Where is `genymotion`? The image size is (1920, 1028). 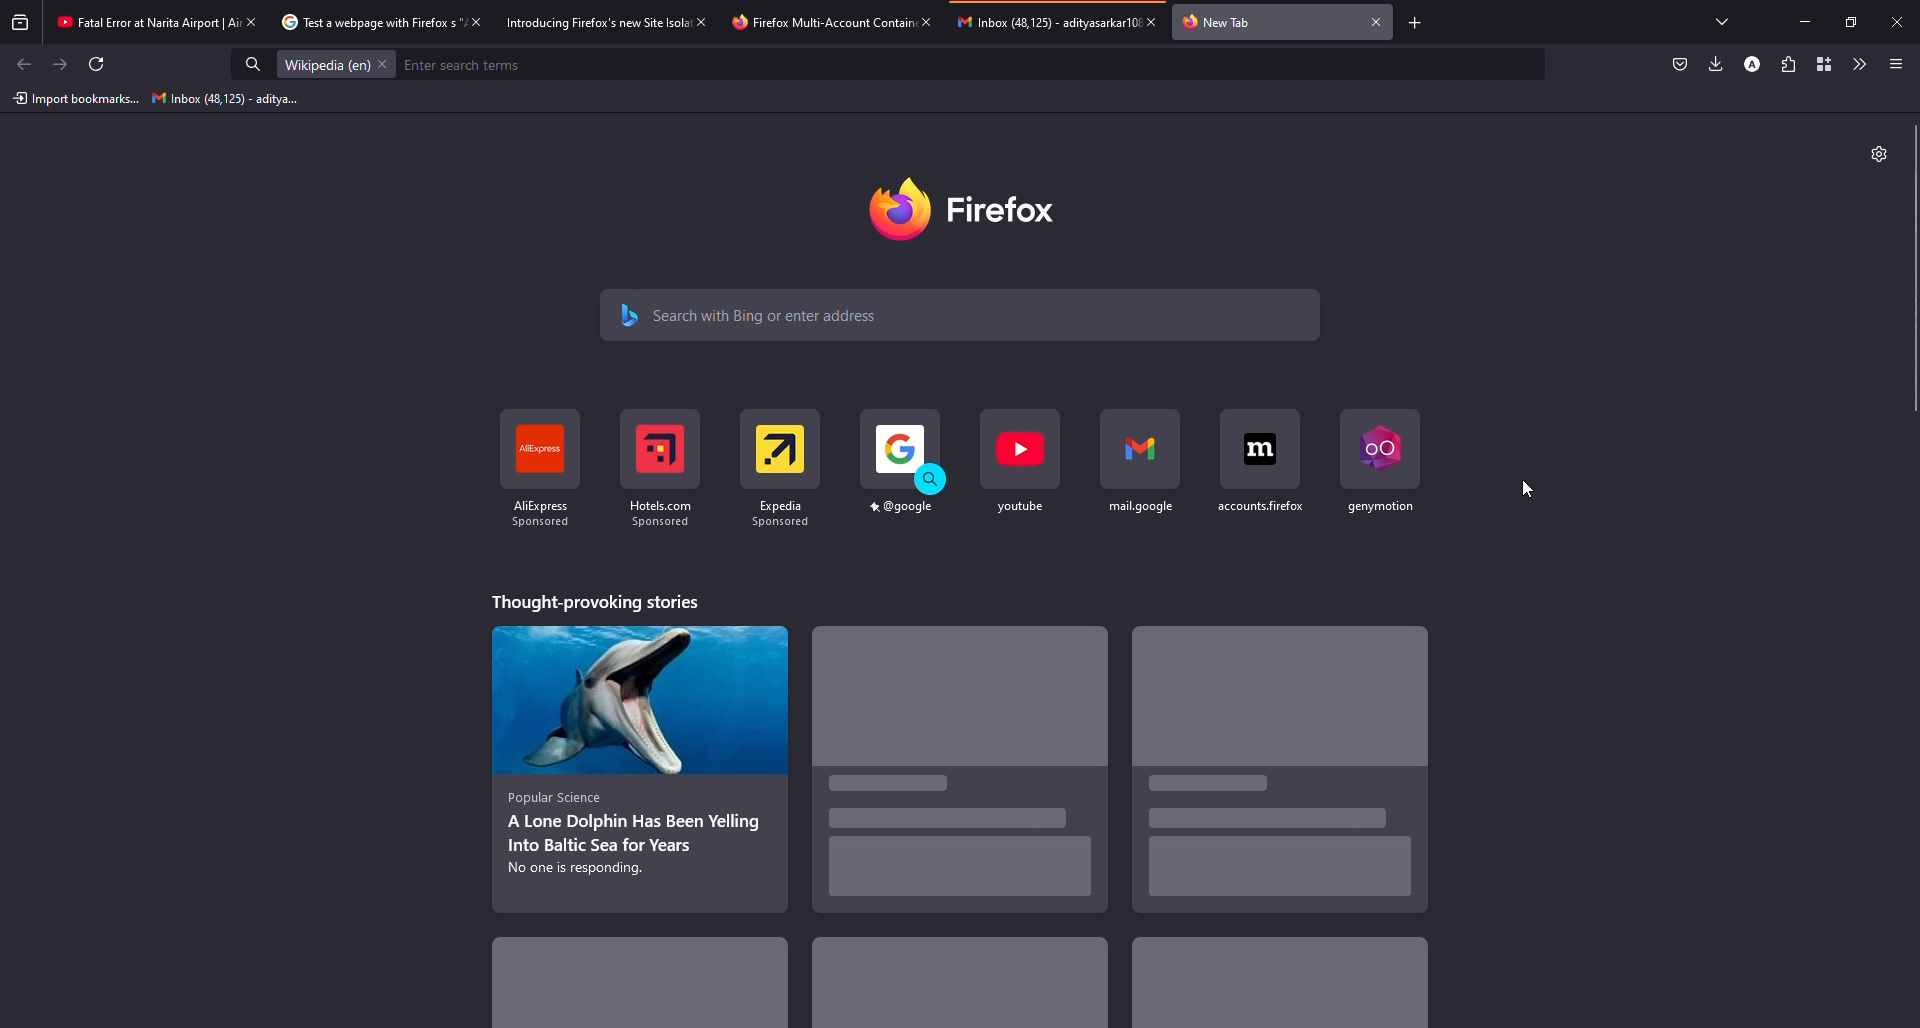
genymotion is located at coordinates (1381, 462).